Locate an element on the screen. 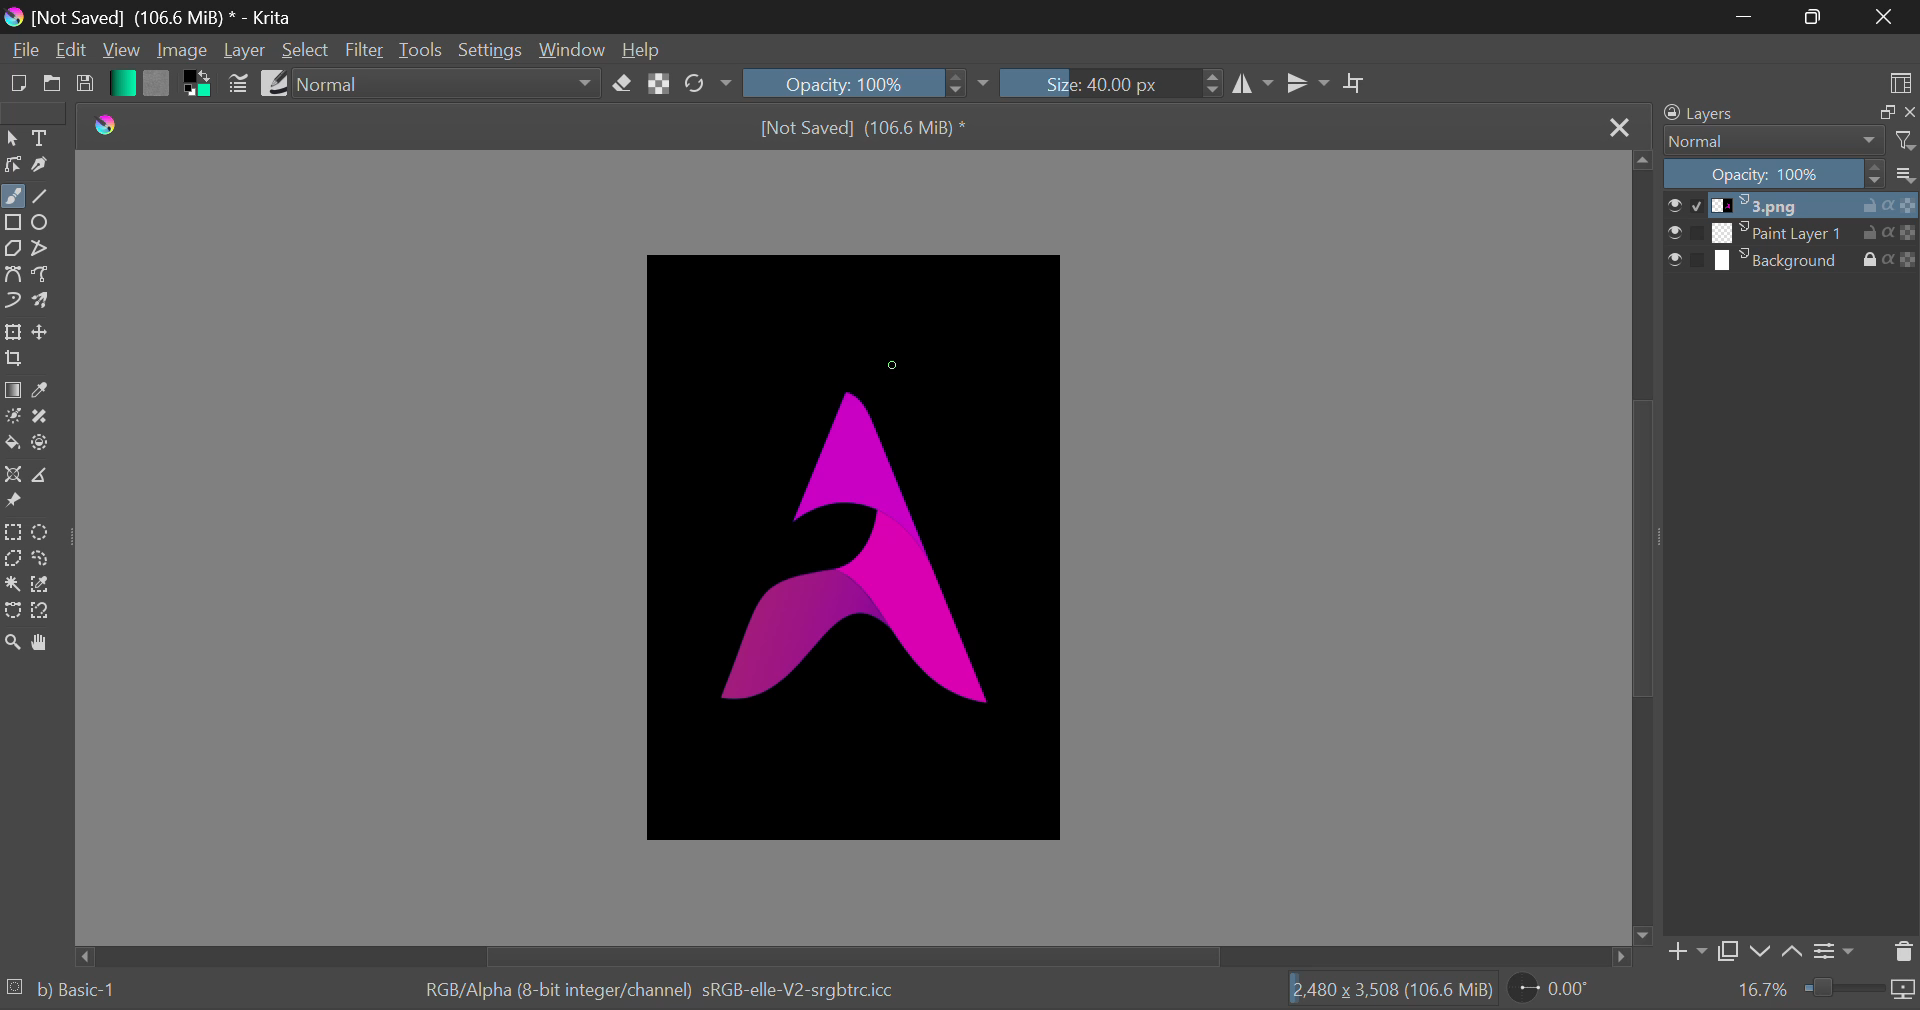 The height and width of the screenshot is (1010, 1920). Reference Images is located at coordinates (16, 504).